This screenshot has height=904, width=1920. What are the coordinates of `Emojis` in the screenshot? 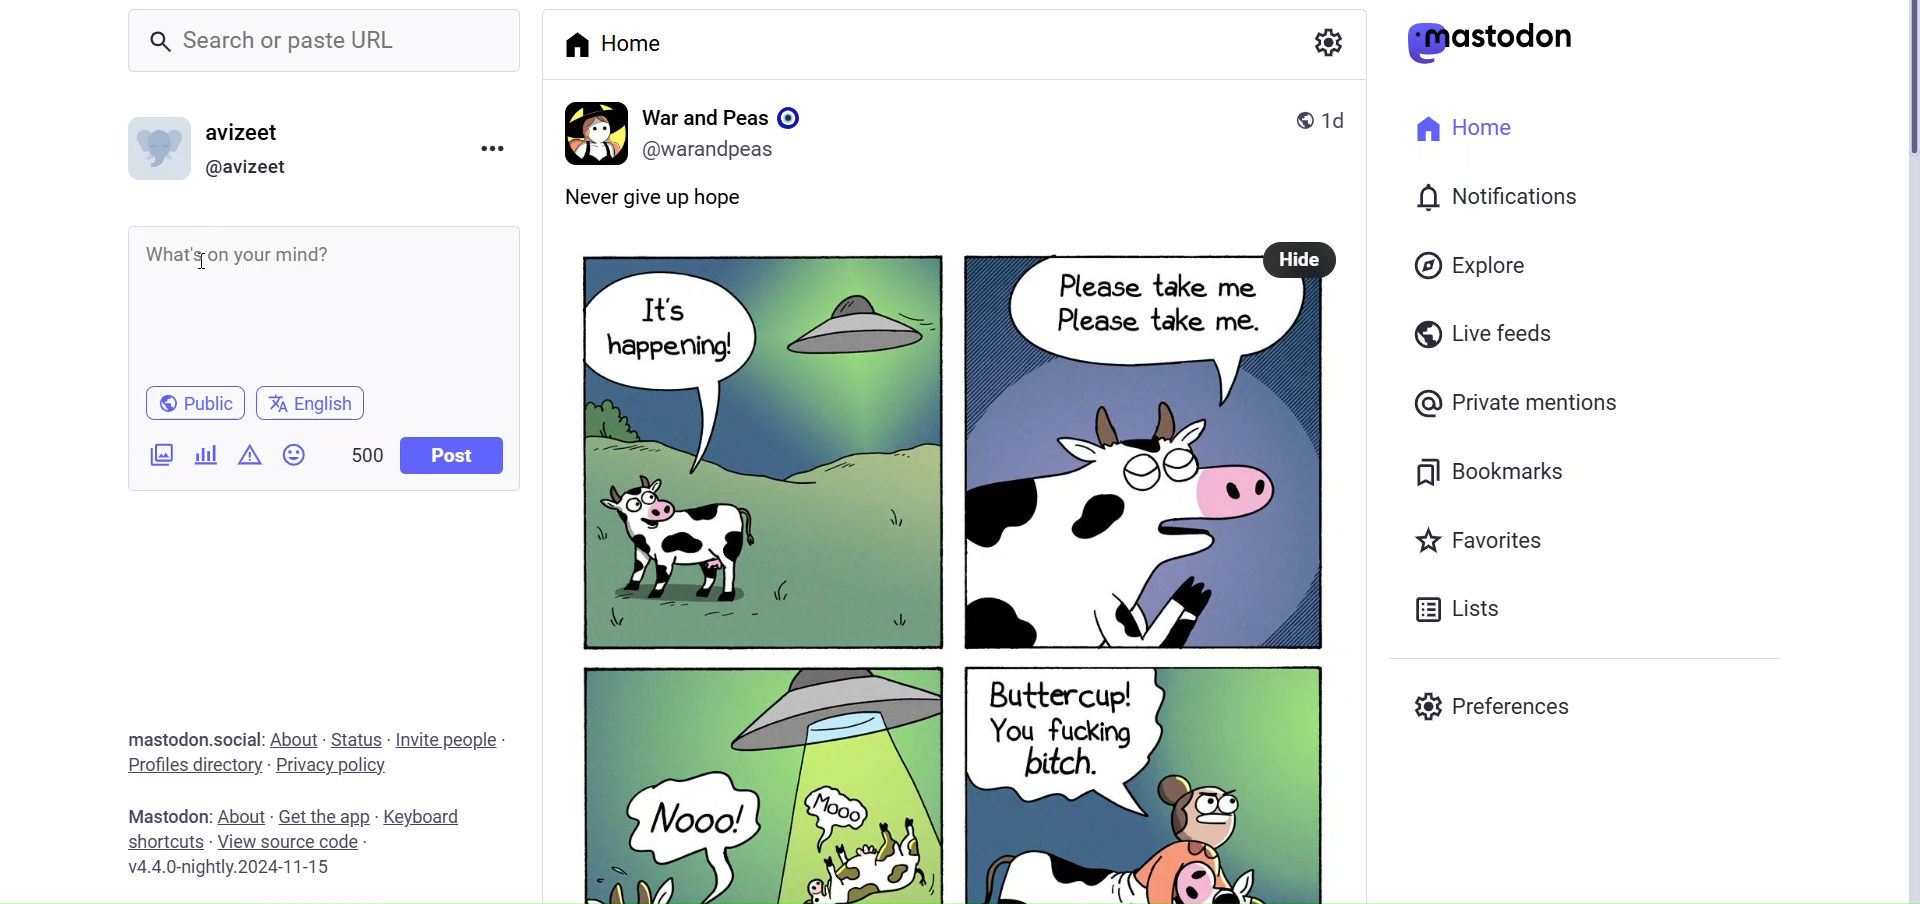 It's located at (293, 453).